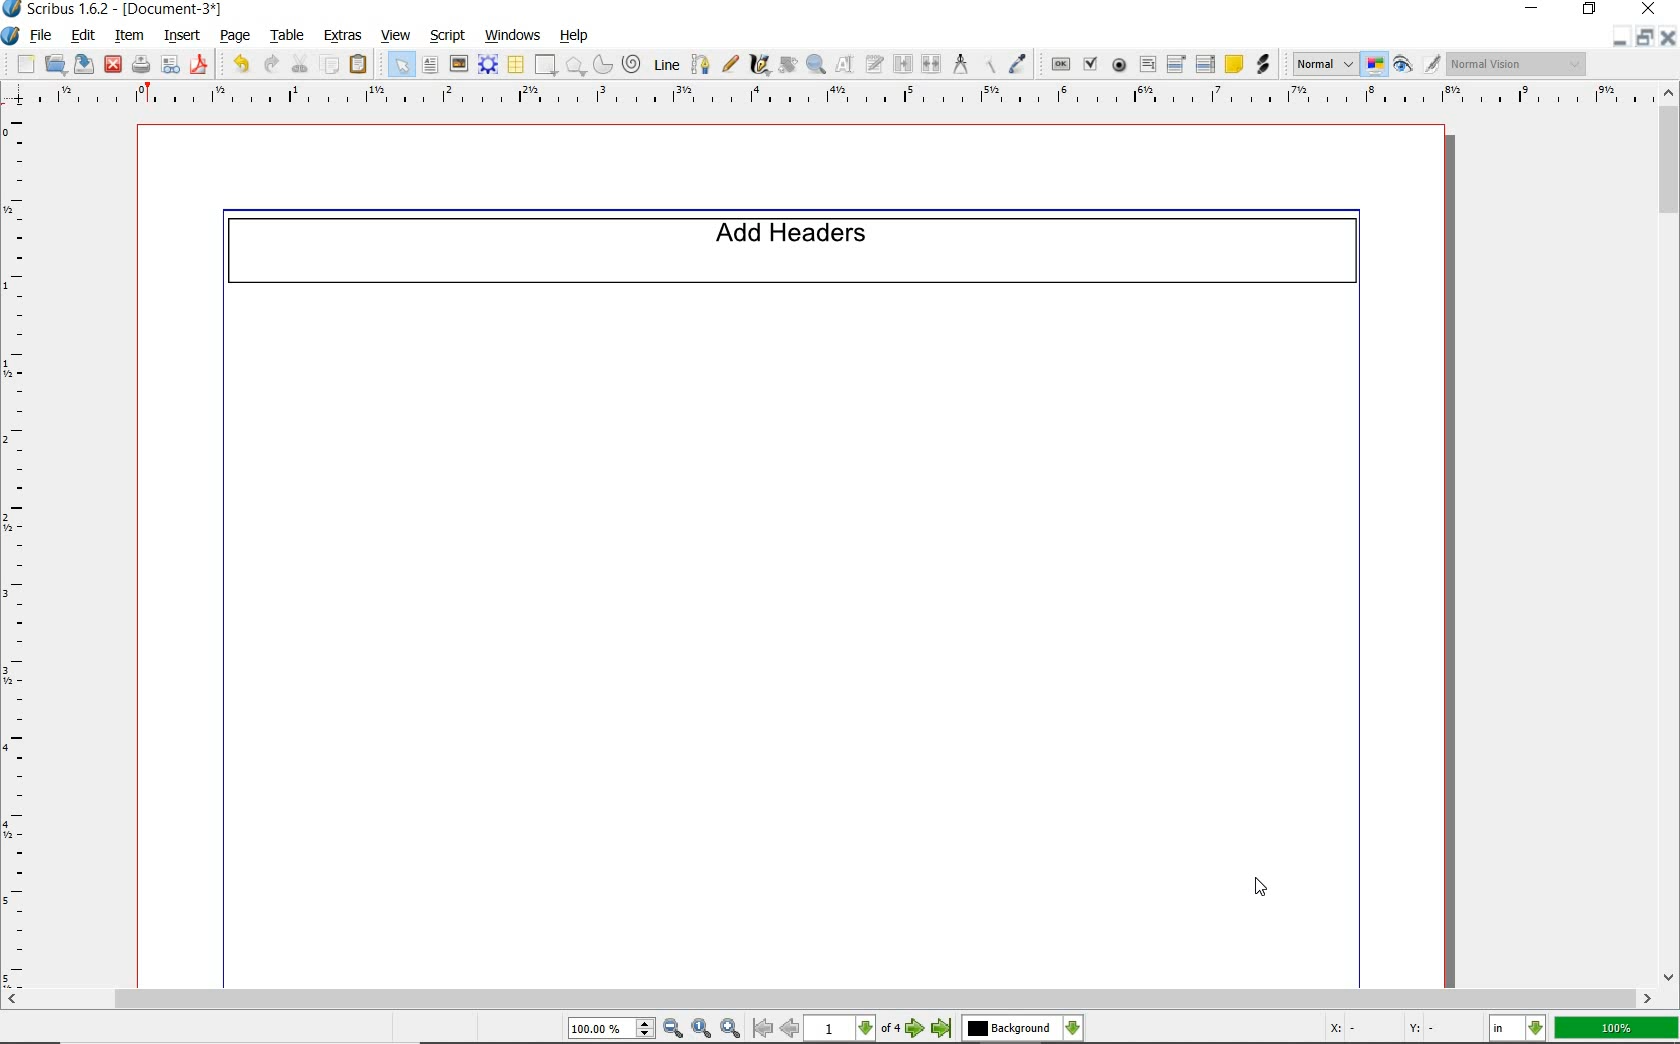 The image size is (1680, 1044). I want to click on paste, so click(362, 66).